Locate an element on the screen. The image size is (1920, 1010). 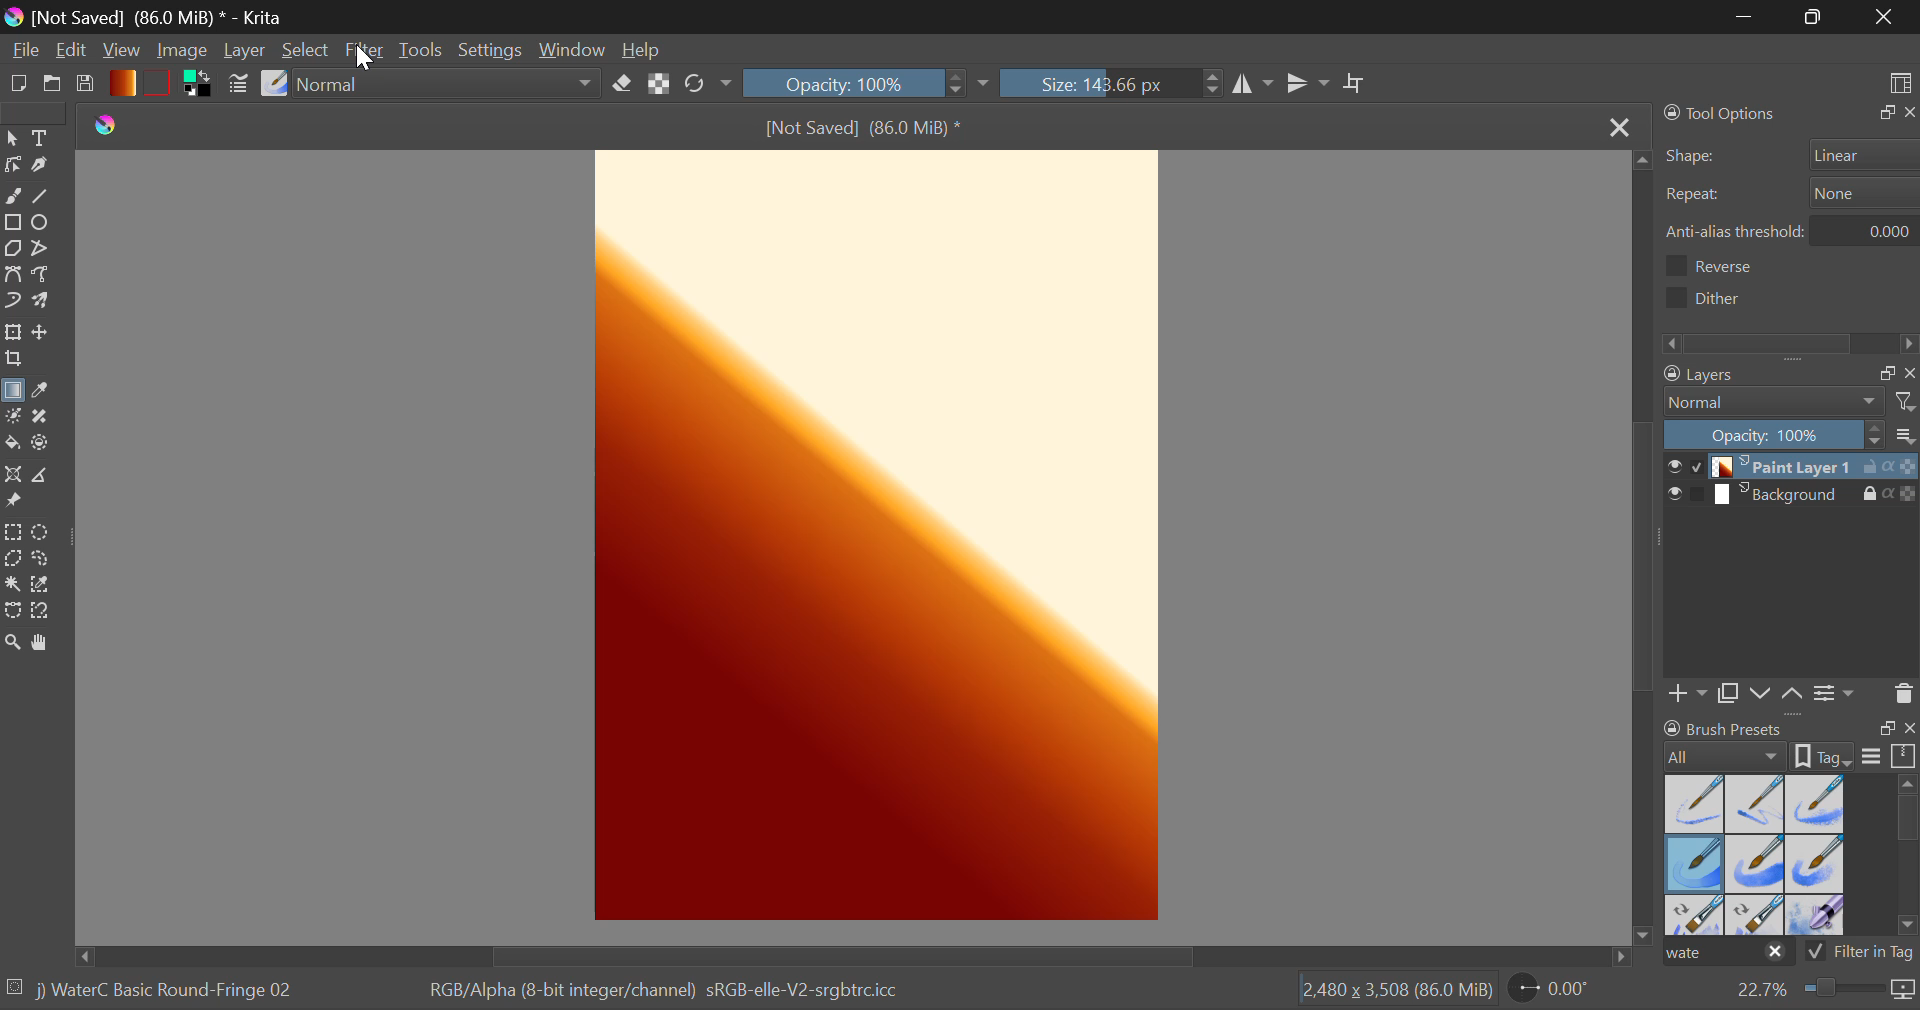
Pattern is located at coordinates (160, 81).